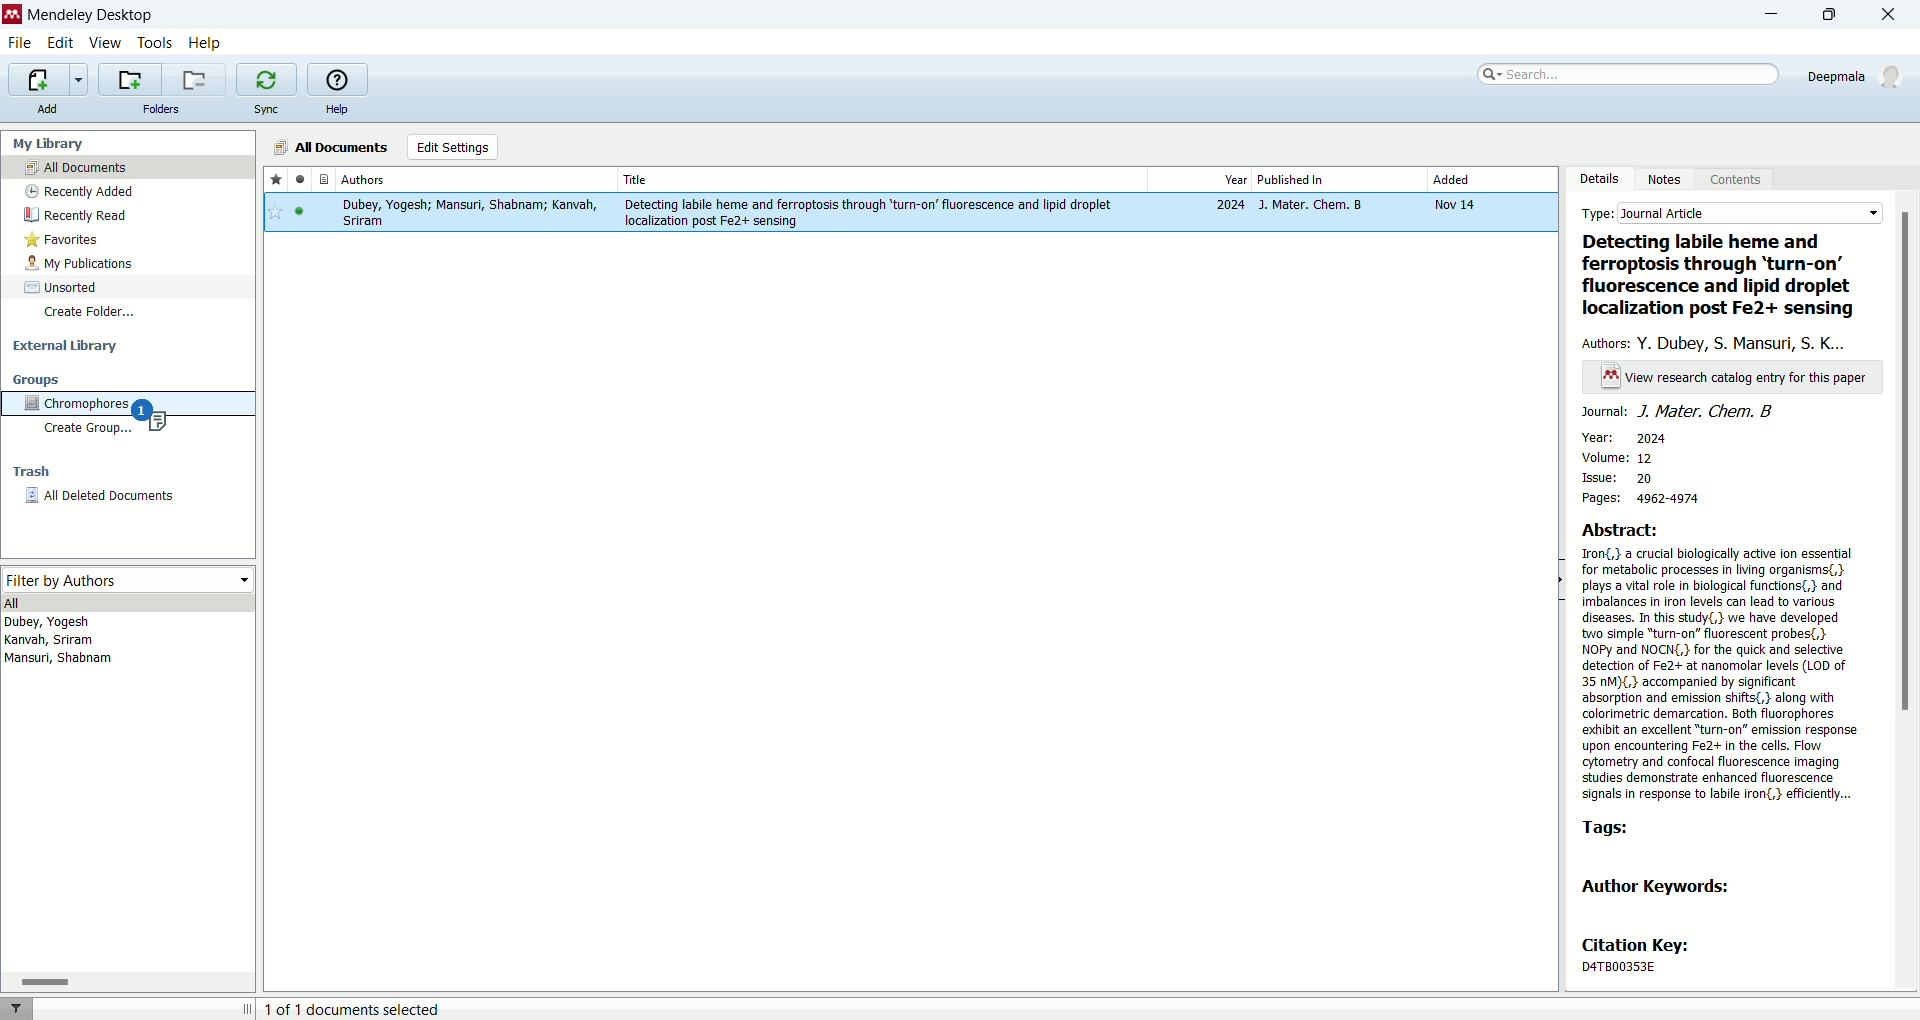  What do you see at coordinates (265, 112) in the screenshot?
I see `sync` at bounding box center [265, 112].